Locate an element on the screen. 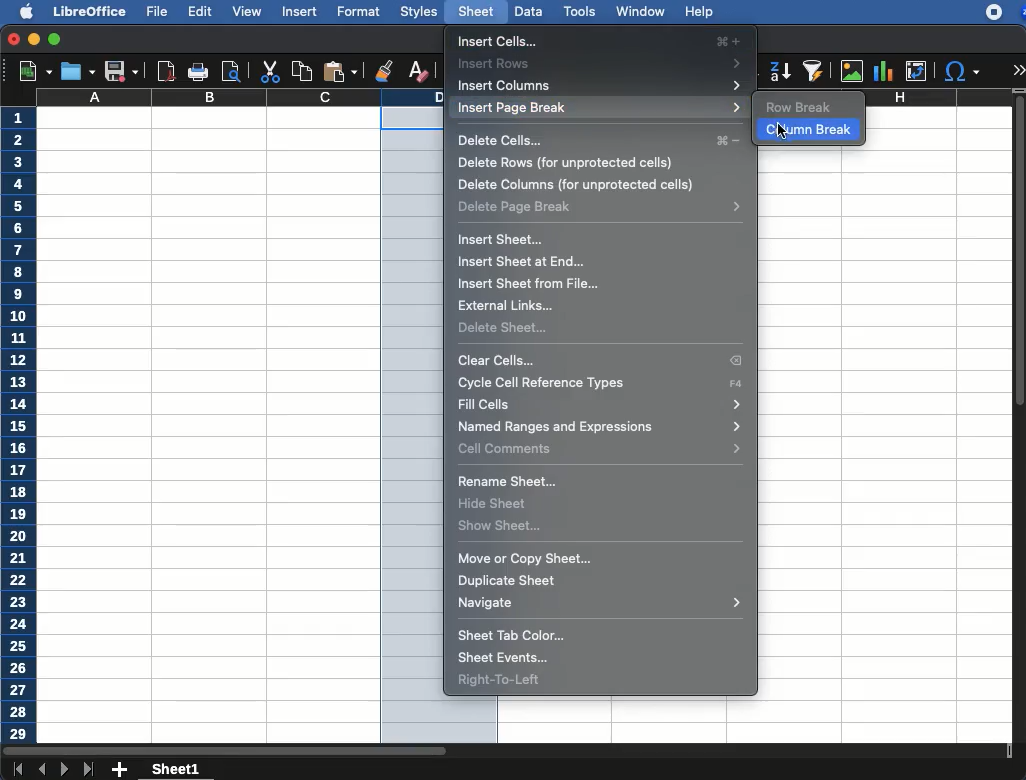 This screenshot has width=1026, height=780. chart is located at coordinates (882, 70).